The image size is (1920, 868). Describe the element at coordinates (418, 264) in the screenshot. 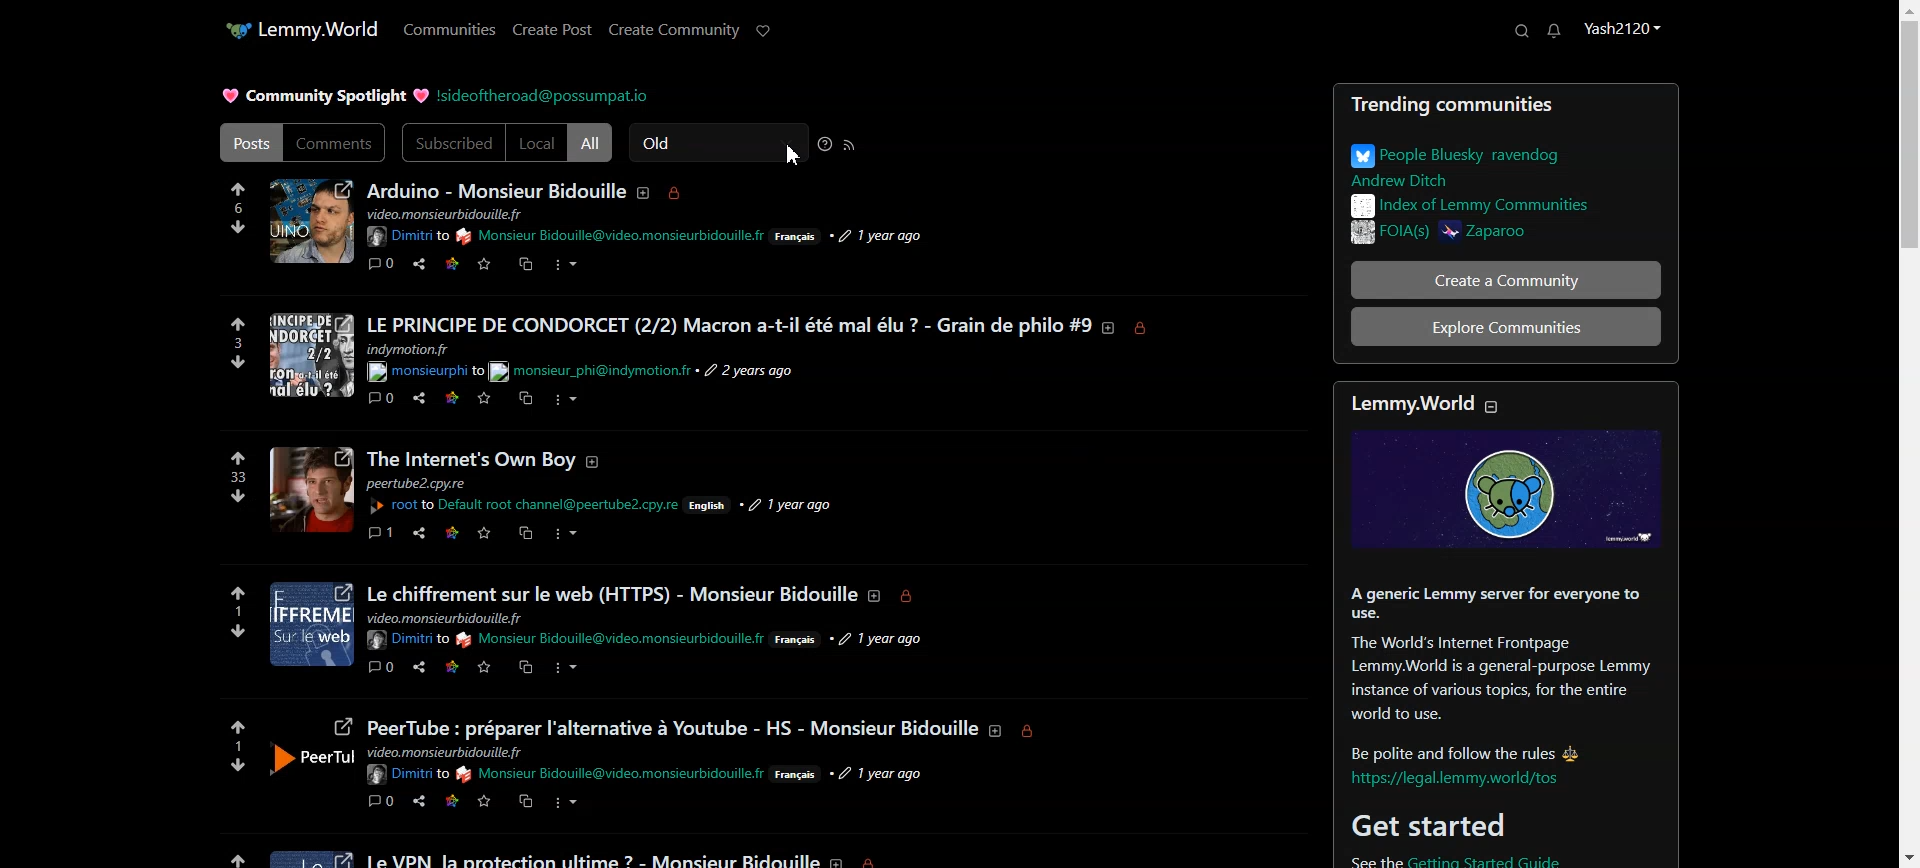

I see `Share` at that location.